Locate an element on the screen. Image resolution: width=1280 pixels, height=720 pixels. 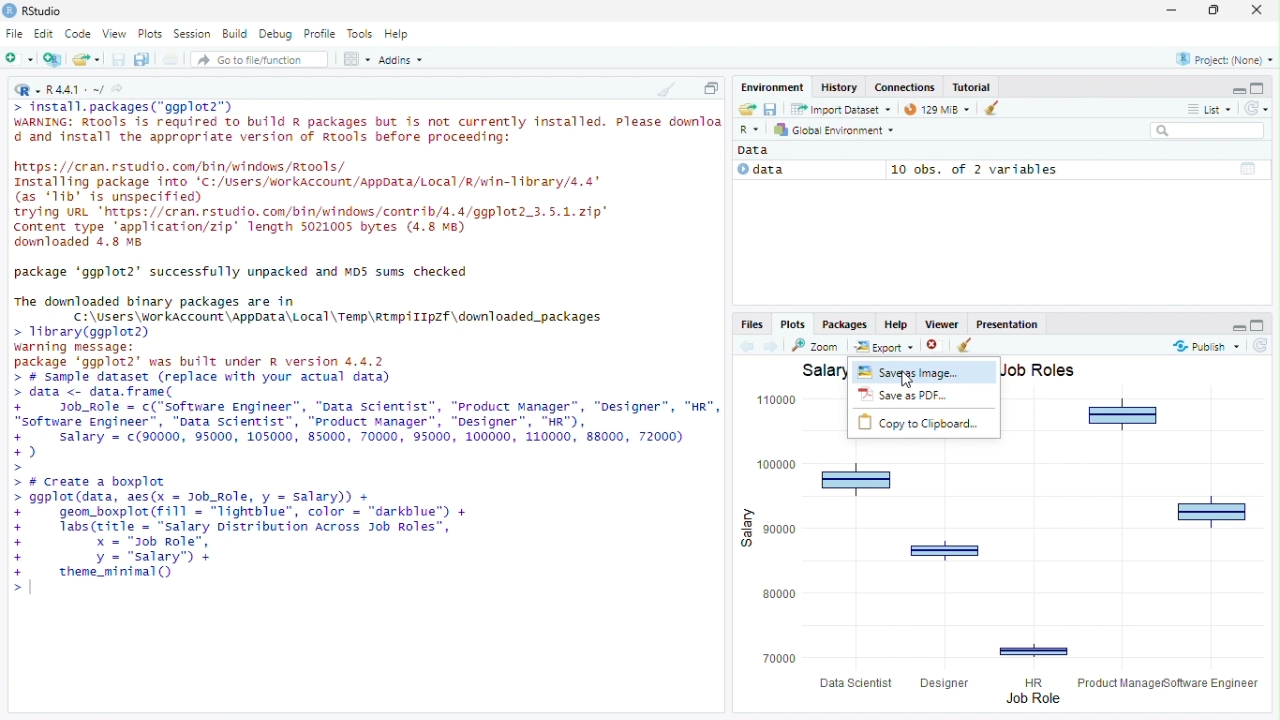
Zoom is located at coordinates (817, 345).